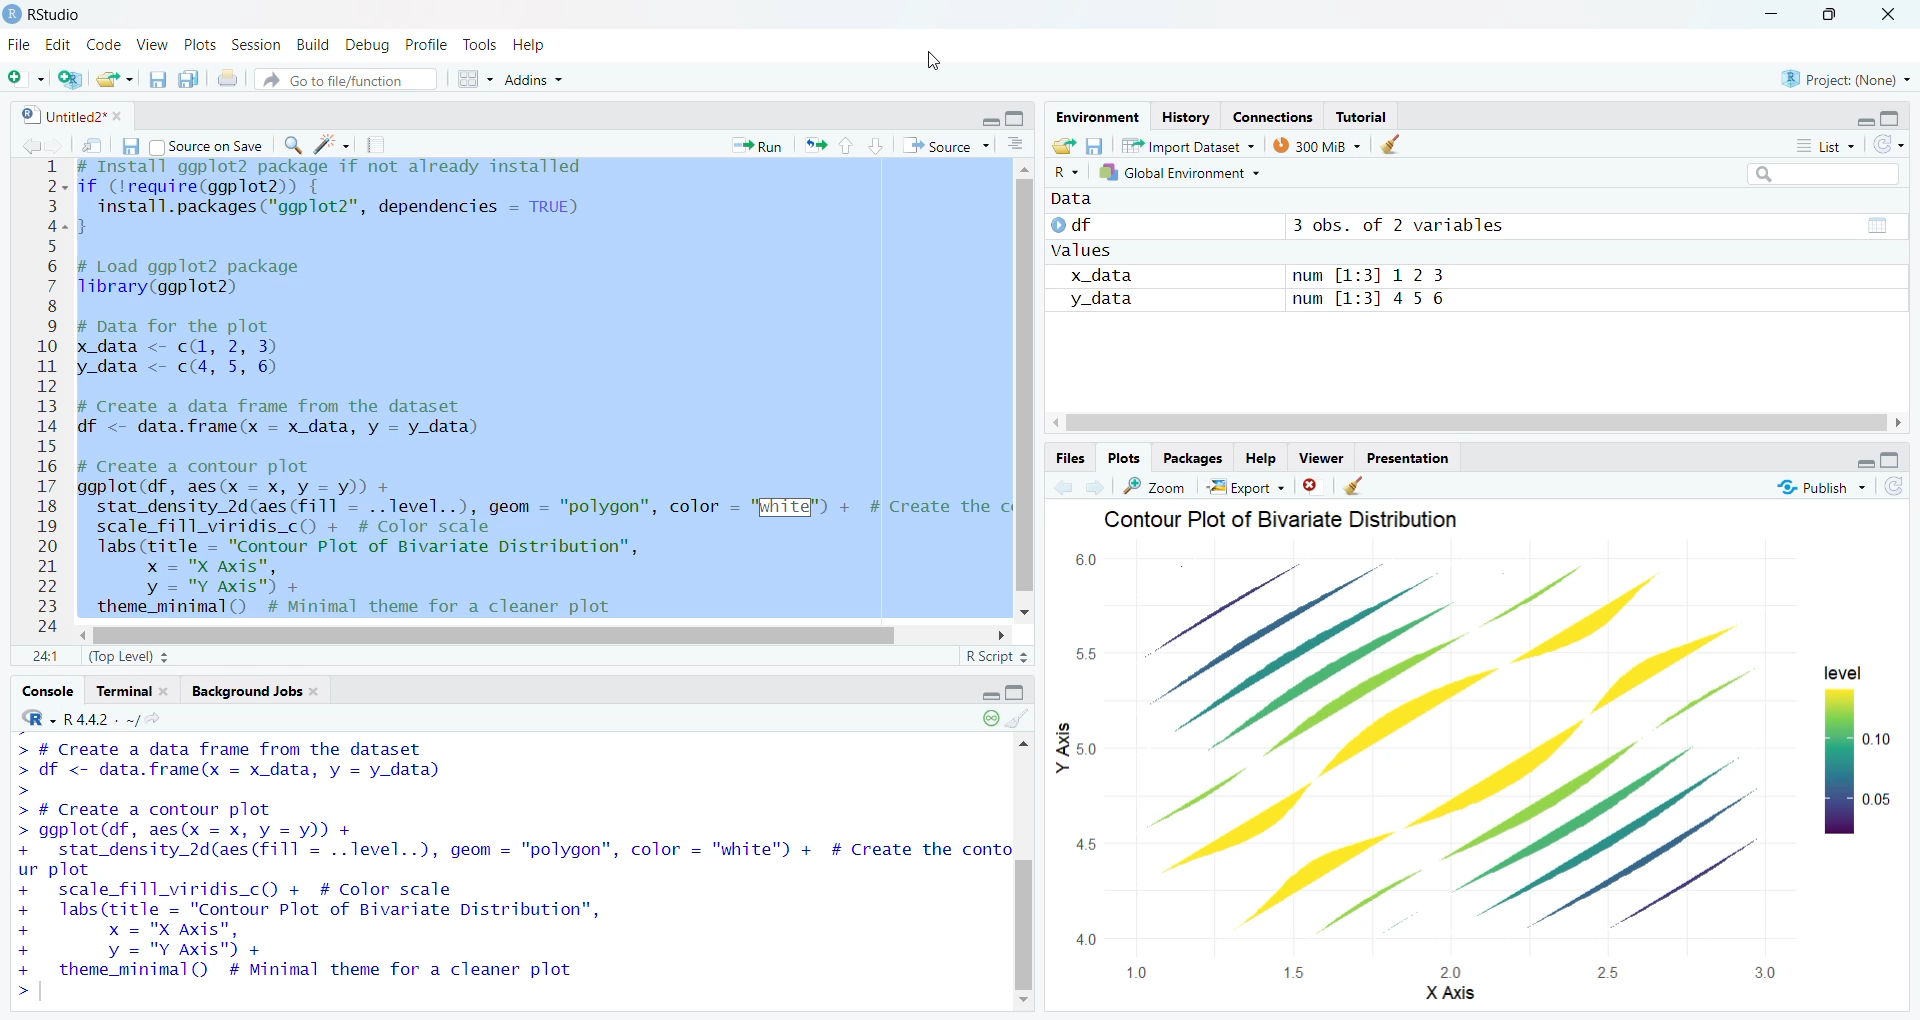 This screenshot has height=1020, width=1920. Describe the element at coordinates (43, 659) in the screenshot. I see `1:1` at that location.